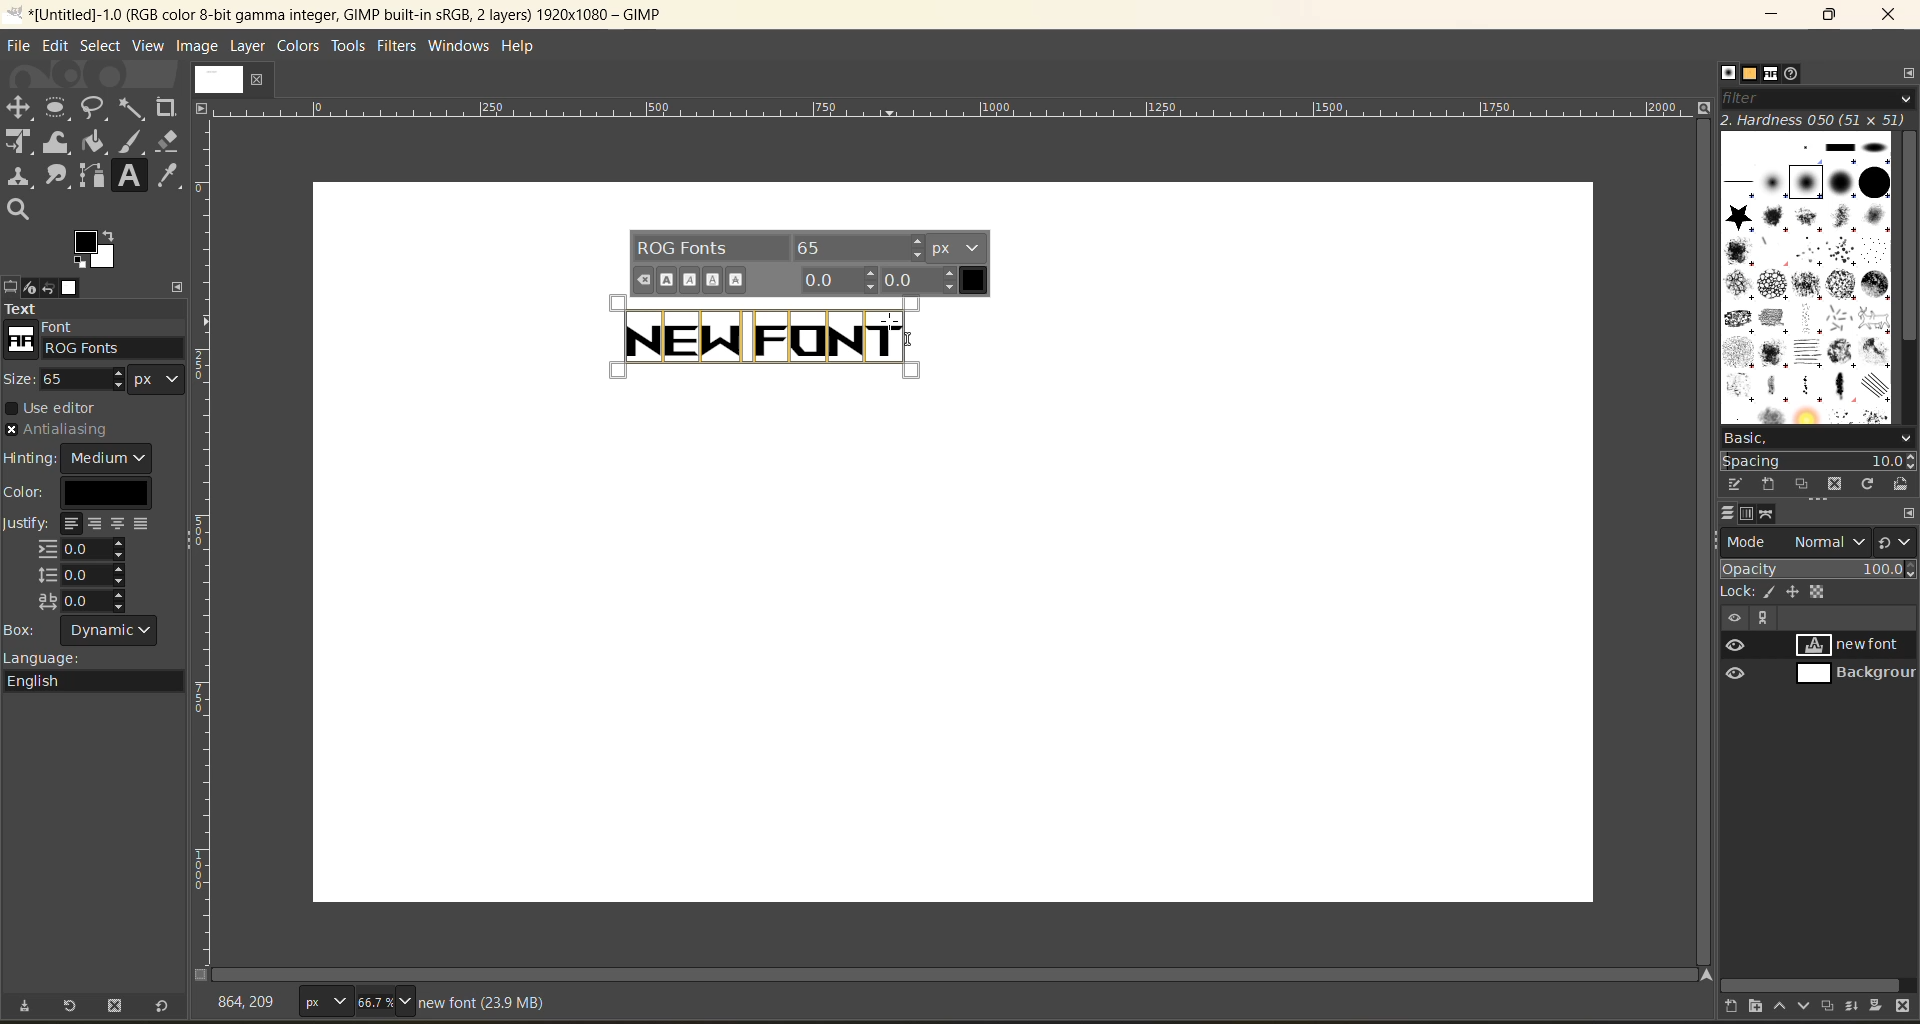 The image size is (1920, 1024). What do you see at coordinates (12, 287) in the screenshot?
I see `tool options` at bounding box center [12, 287].